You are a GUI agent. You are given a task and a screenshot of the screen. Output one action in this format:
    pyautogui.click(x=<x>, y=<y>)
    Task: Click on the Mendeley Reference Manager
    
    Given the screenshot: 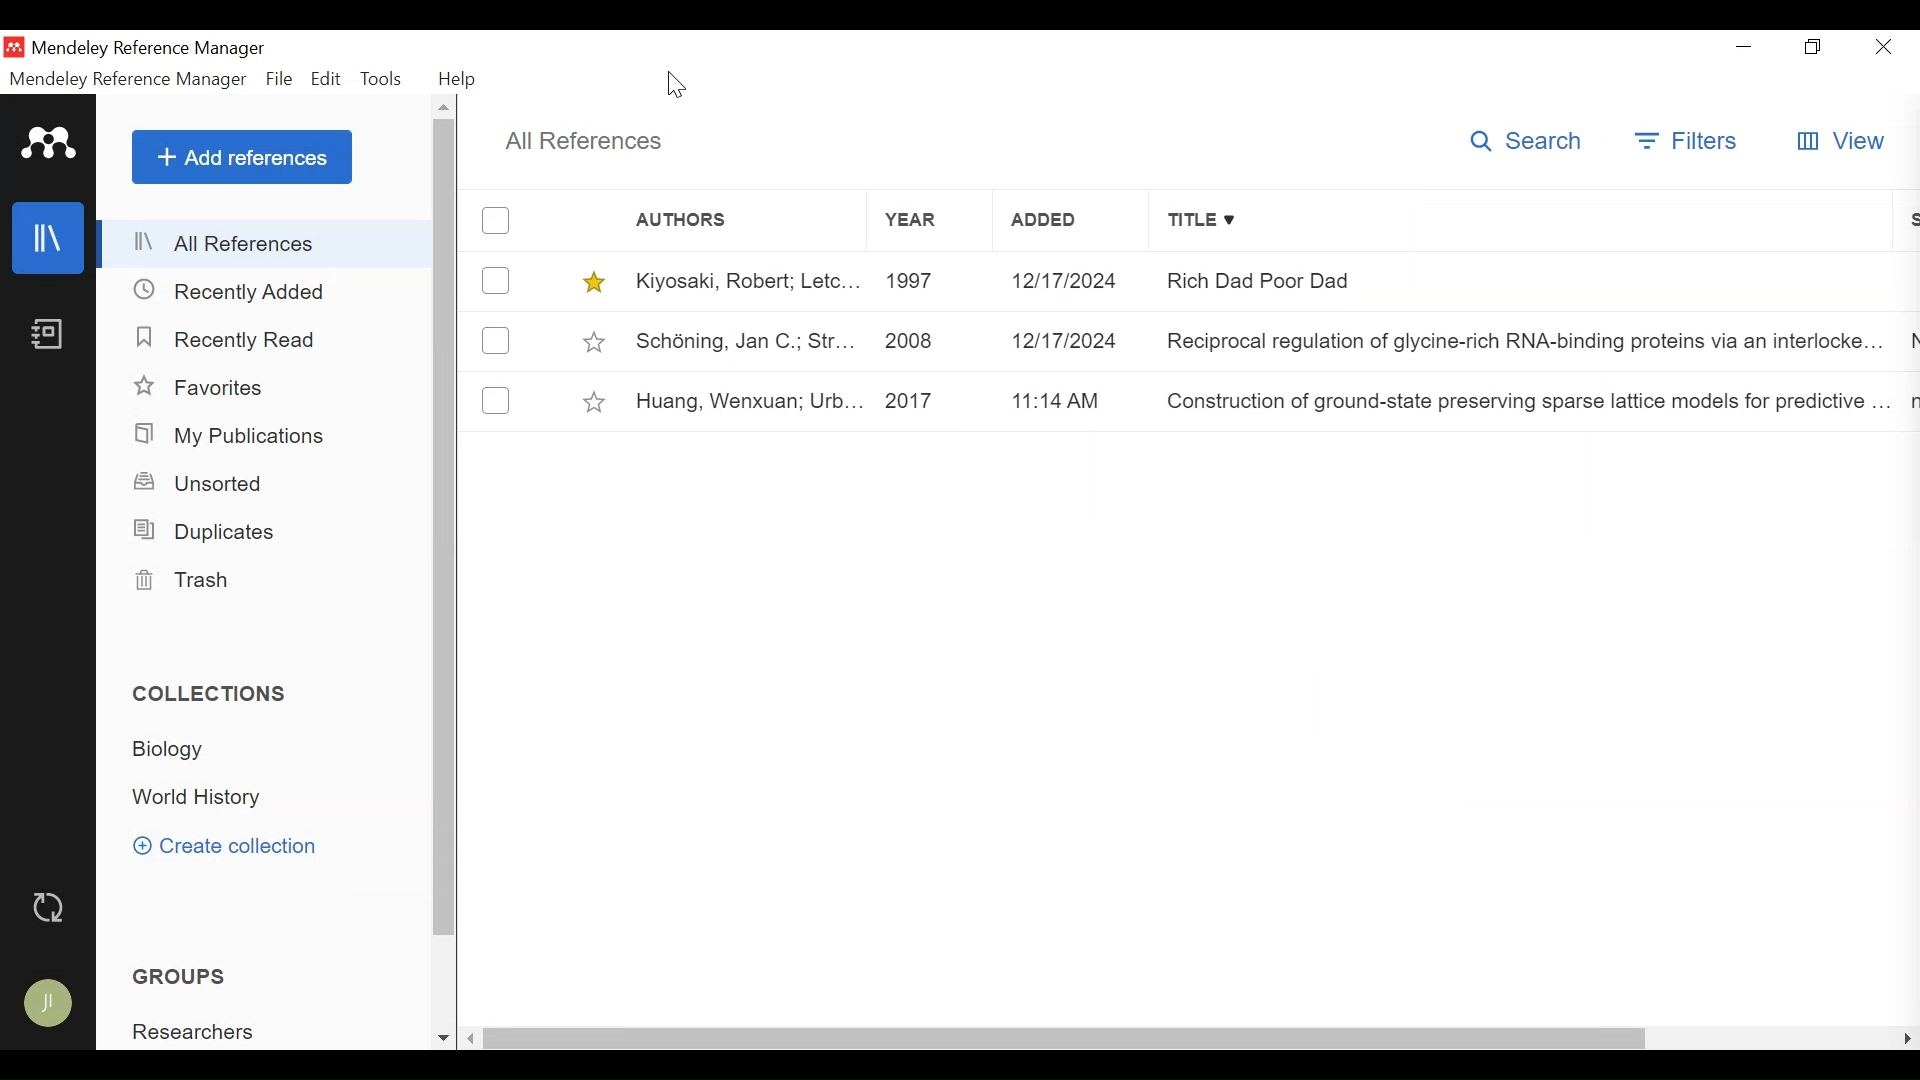 What is the action you would take?
    pyautogui.click(x=130, y=80)
    